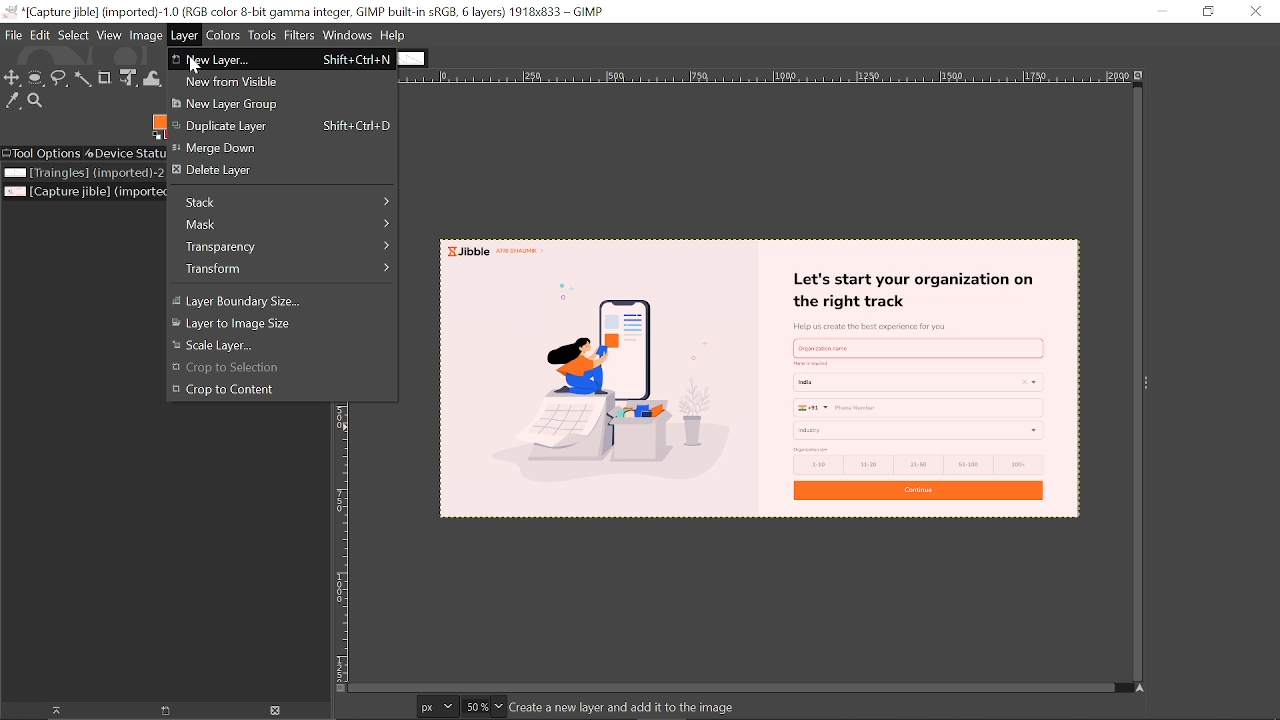 The height and width of the screenshot is (720, 1280). Describe the element at coordinates (393, 35) in the screenshot. I see `` at that location.